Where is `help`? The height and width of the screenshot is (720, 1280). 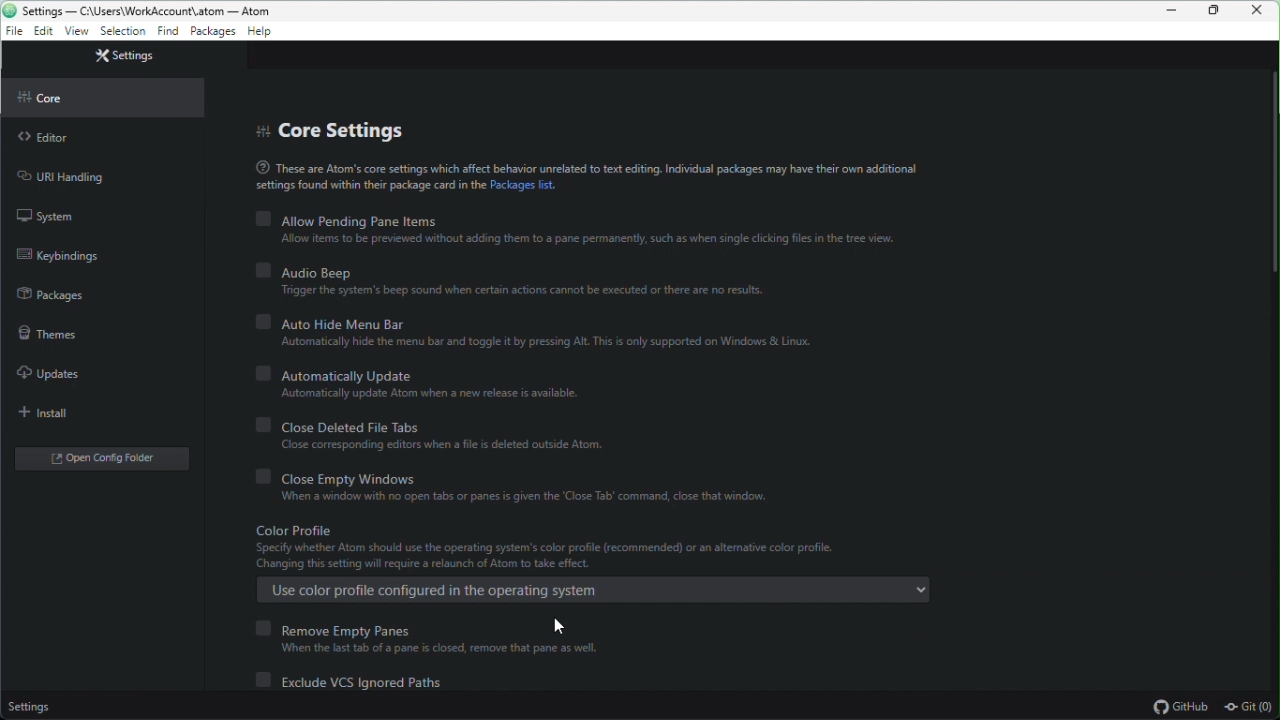
help is located at coordinates (261, 33).